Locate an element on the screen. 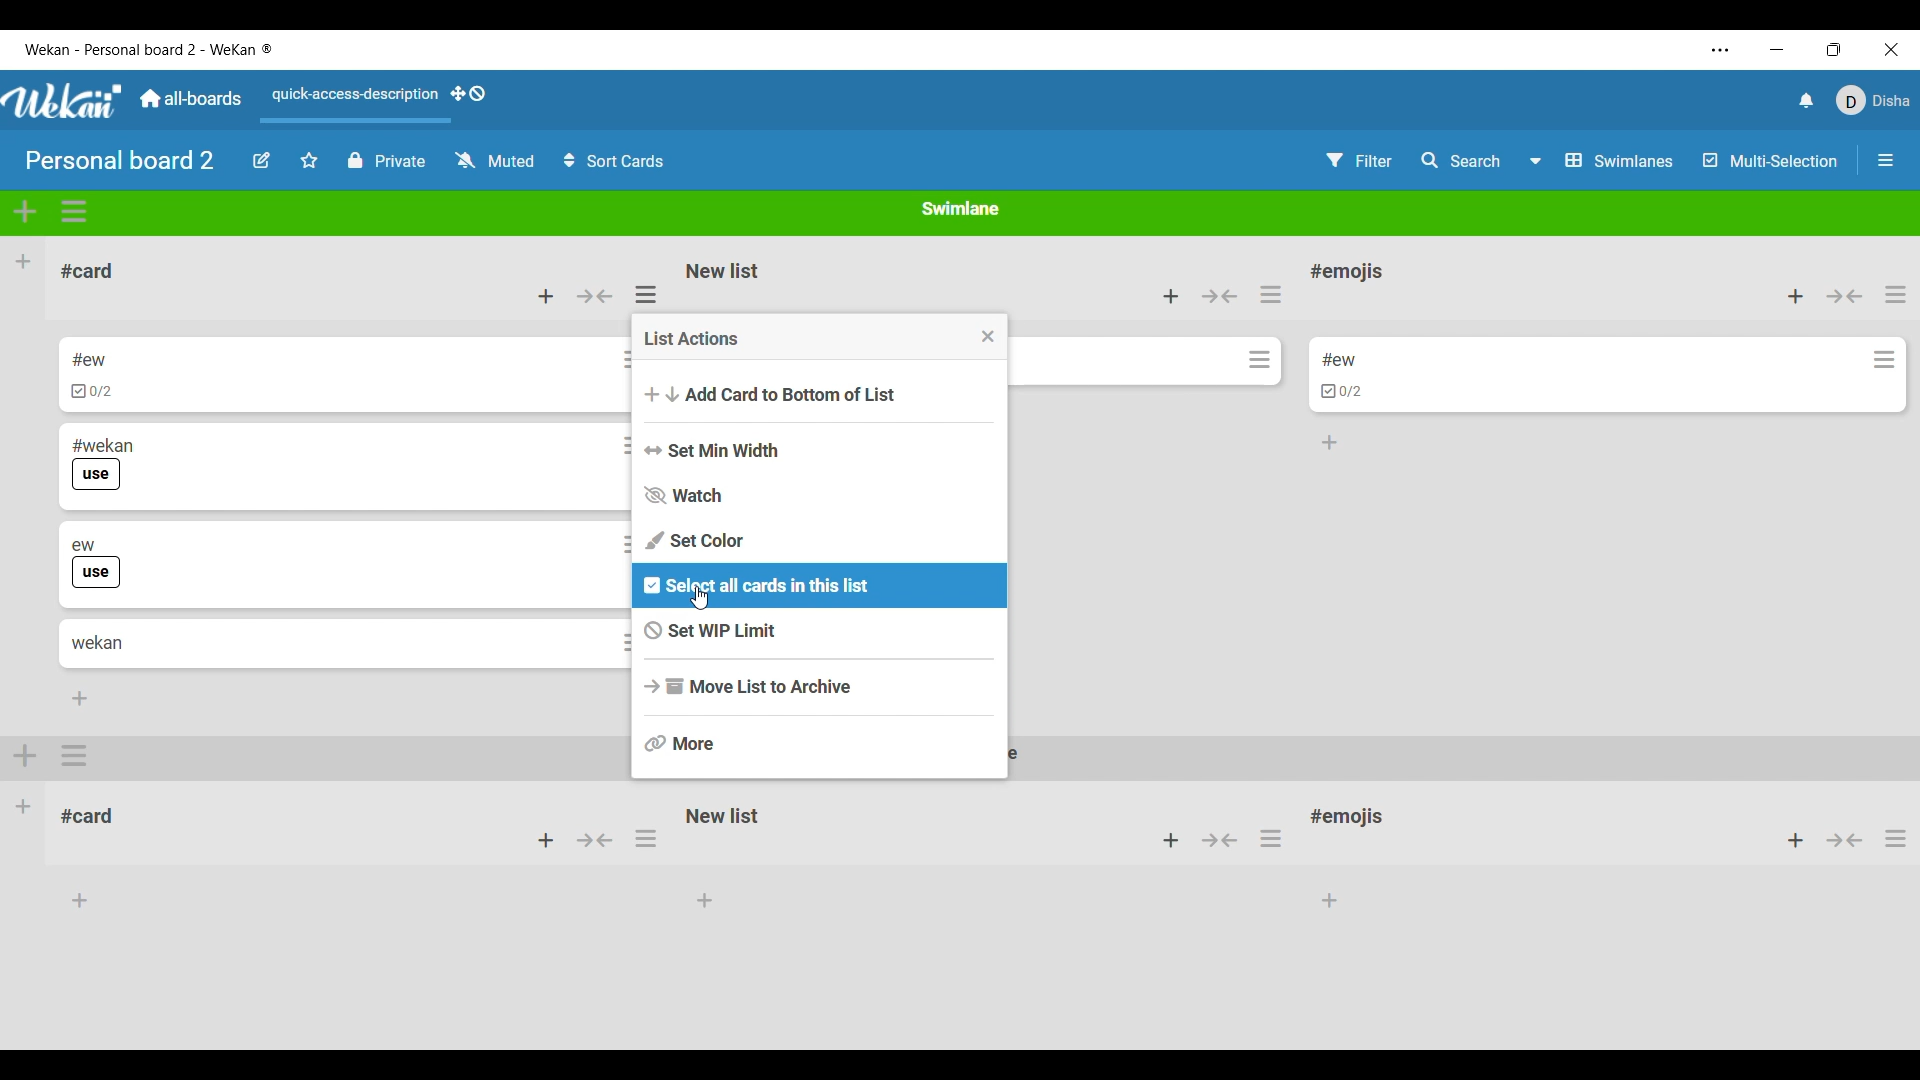 This screenshot has width=1920, height=1080. Current account is located at coordinates (1874, 99).